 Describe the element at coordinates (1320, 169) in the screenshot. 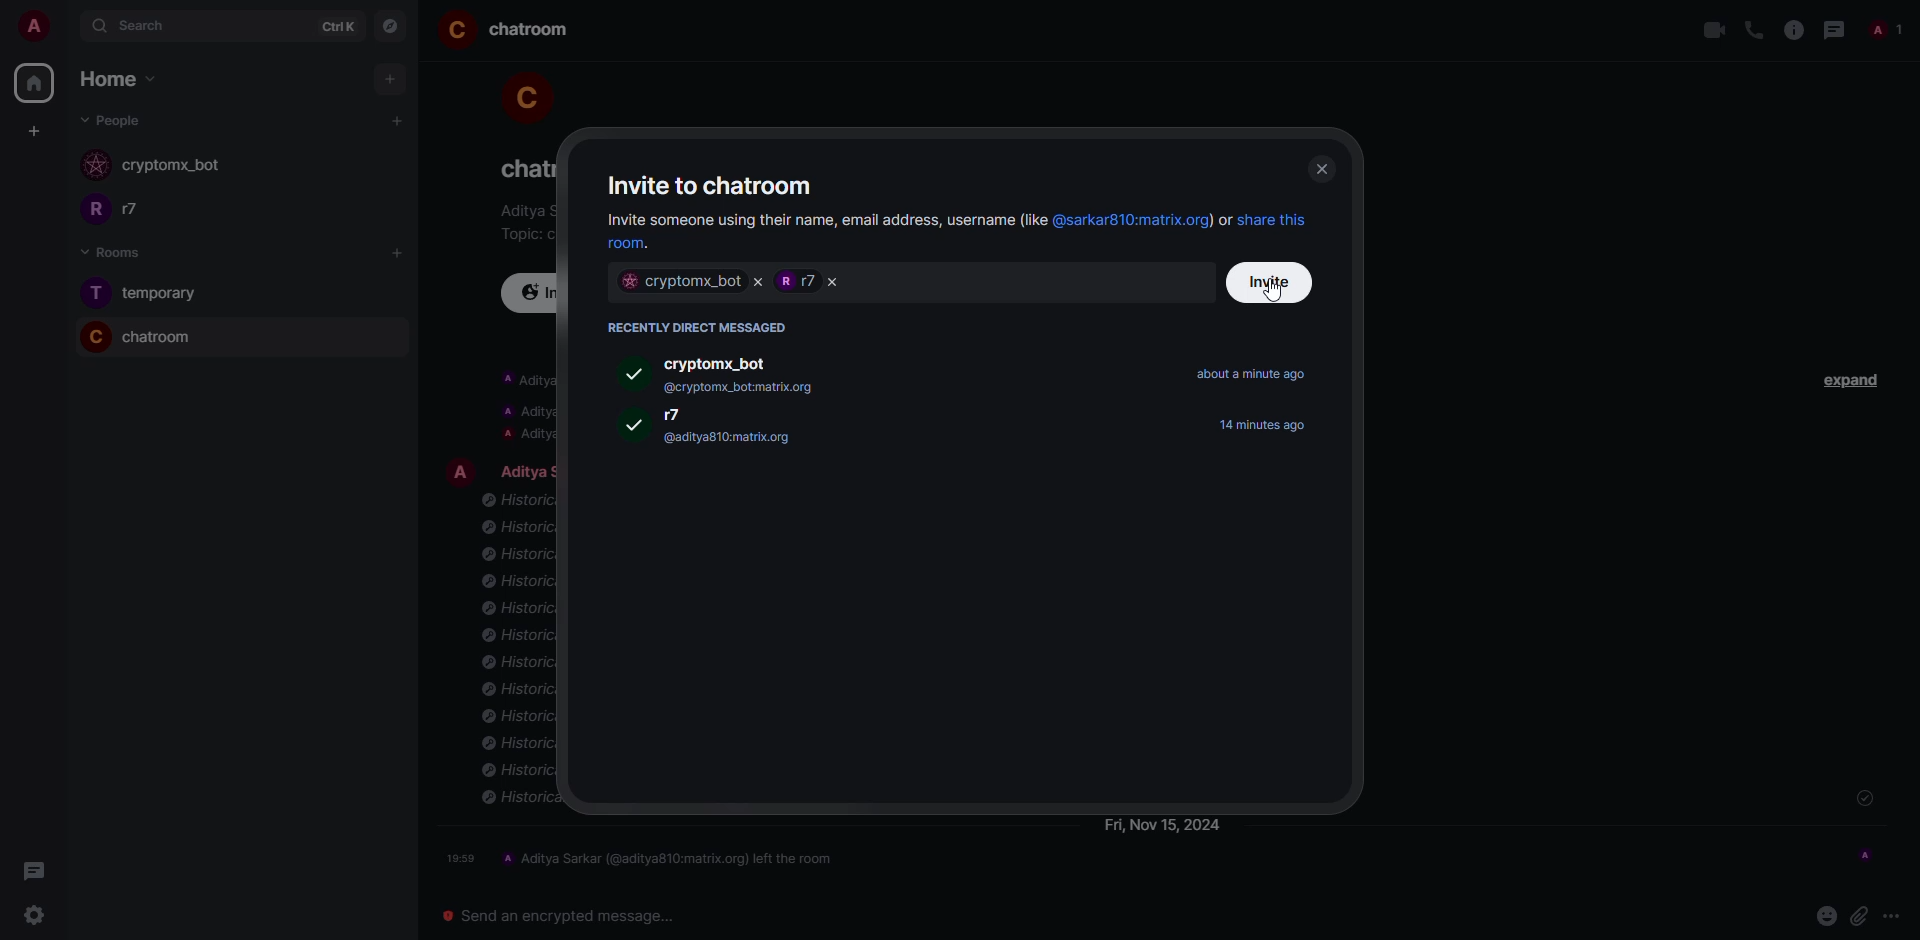

I see `close` at that location.